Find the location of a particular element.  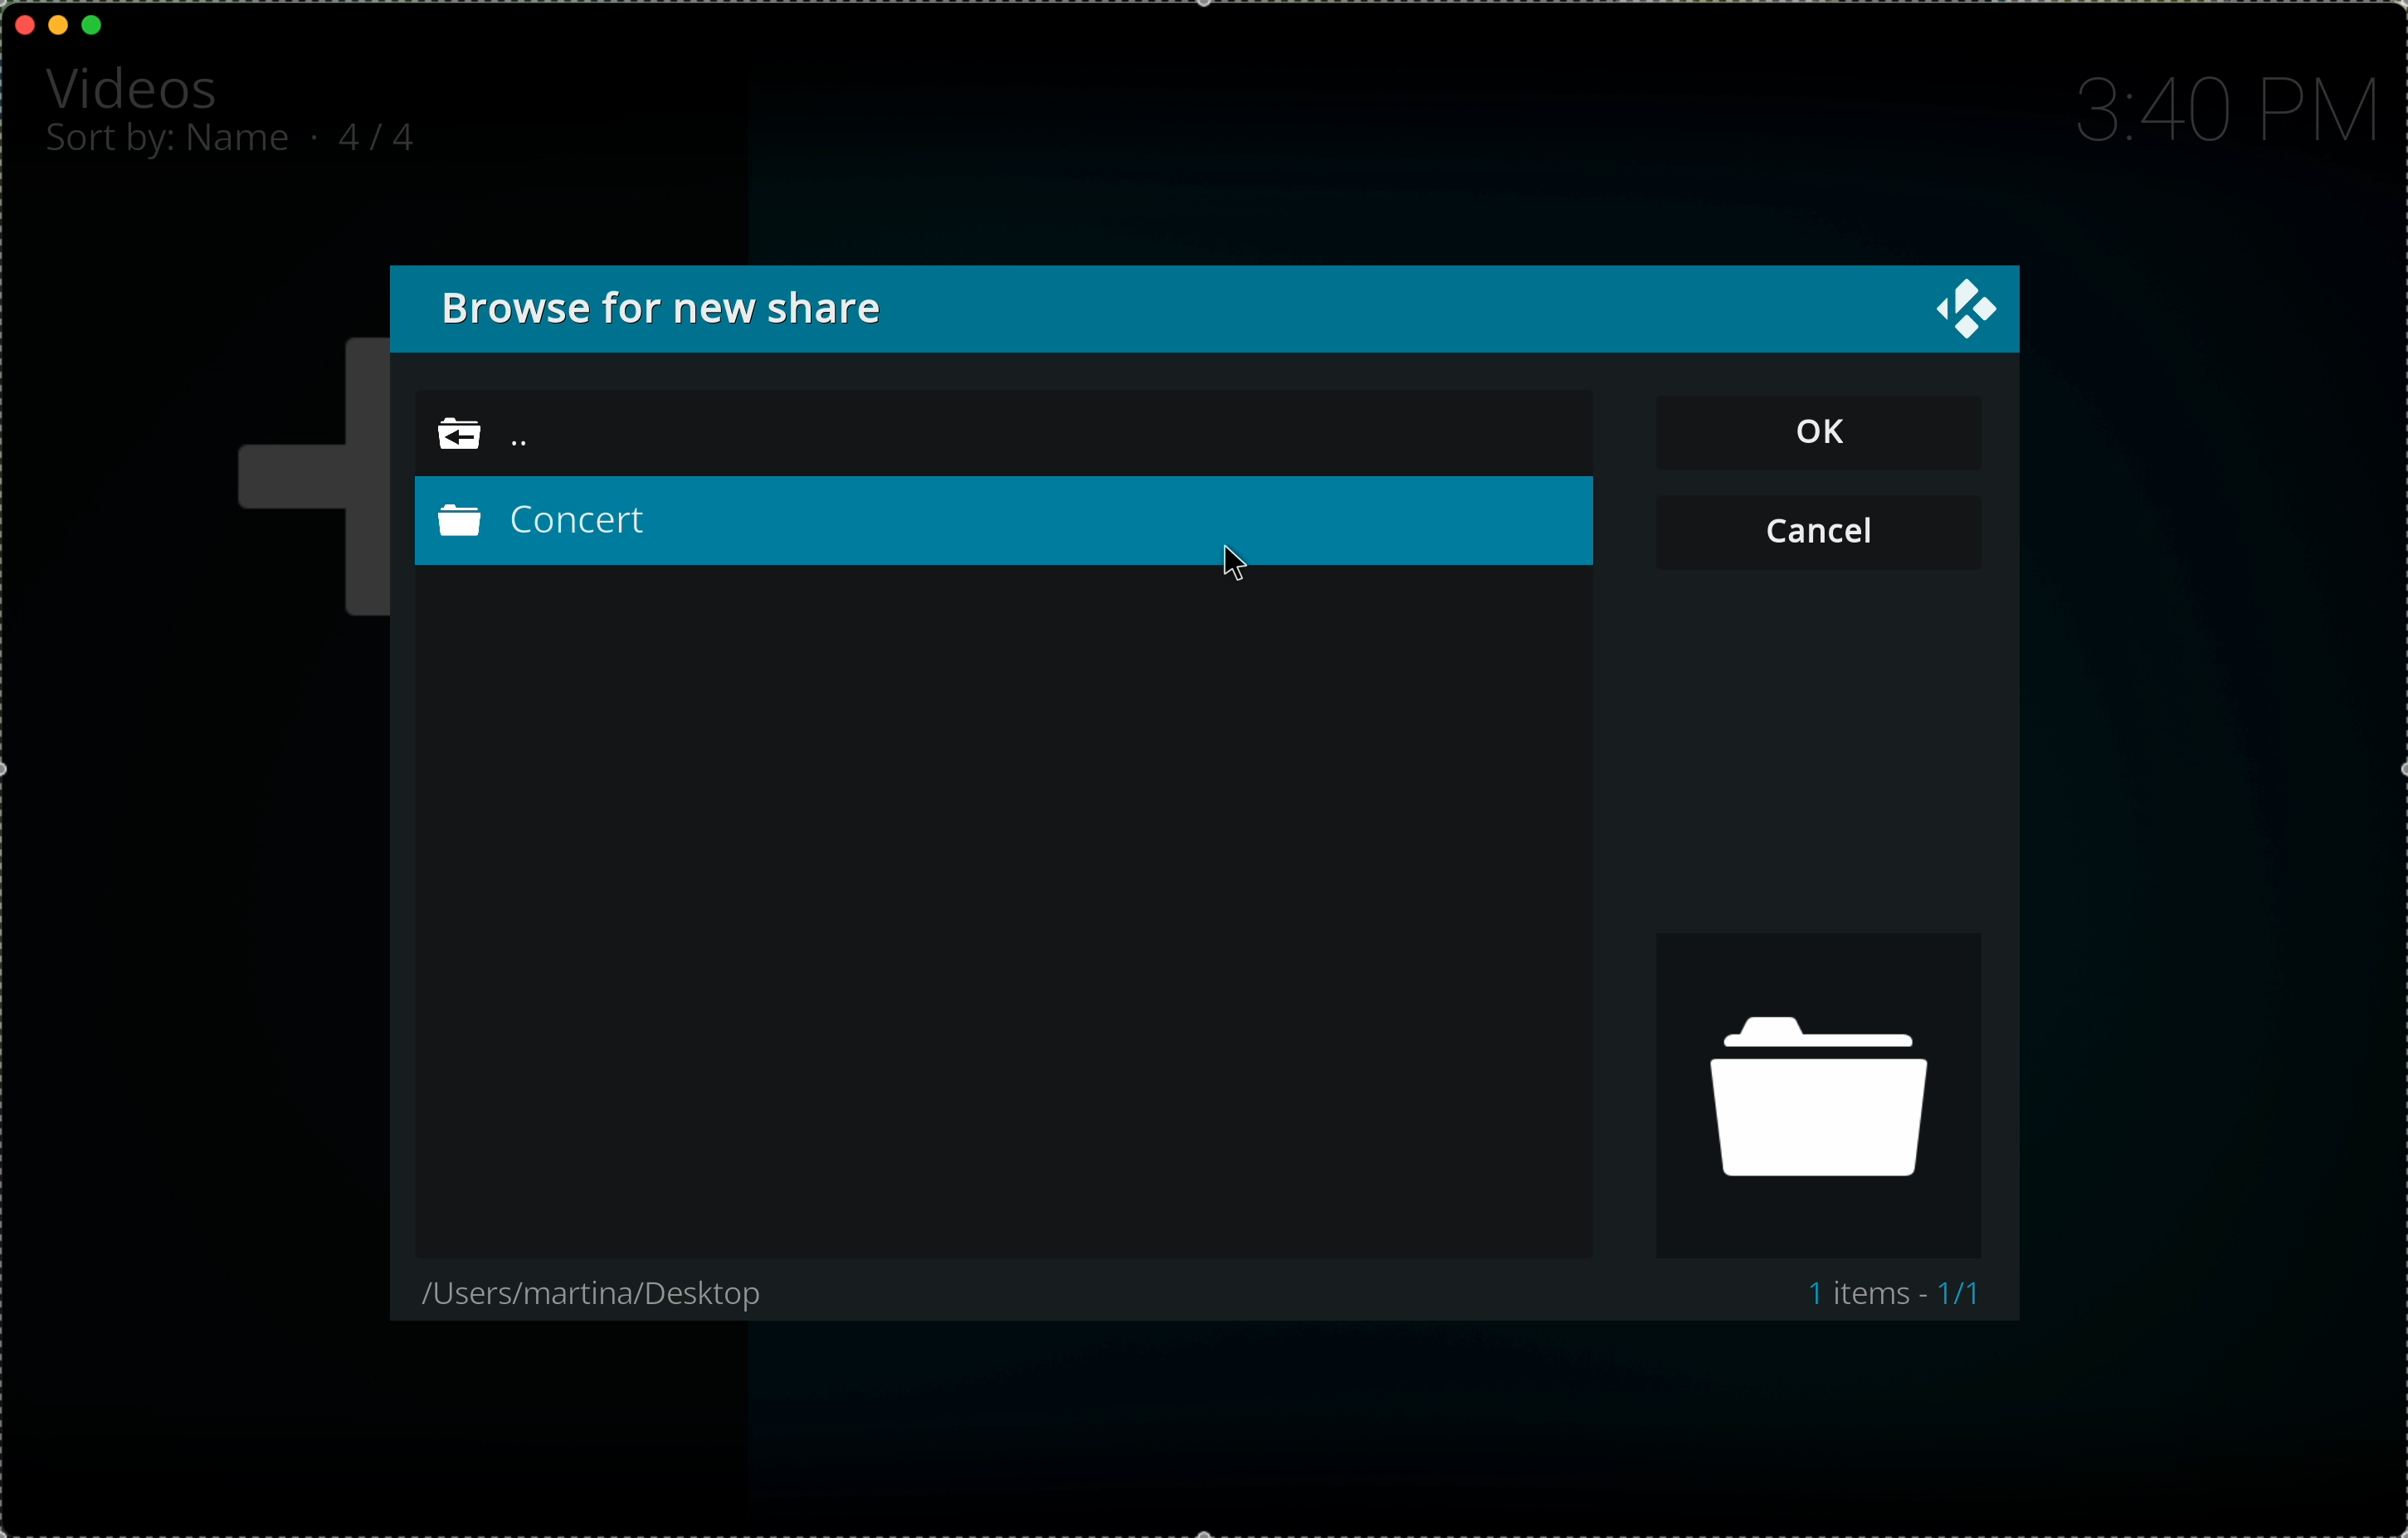

sort by: name is located at coordinates (170, 145).